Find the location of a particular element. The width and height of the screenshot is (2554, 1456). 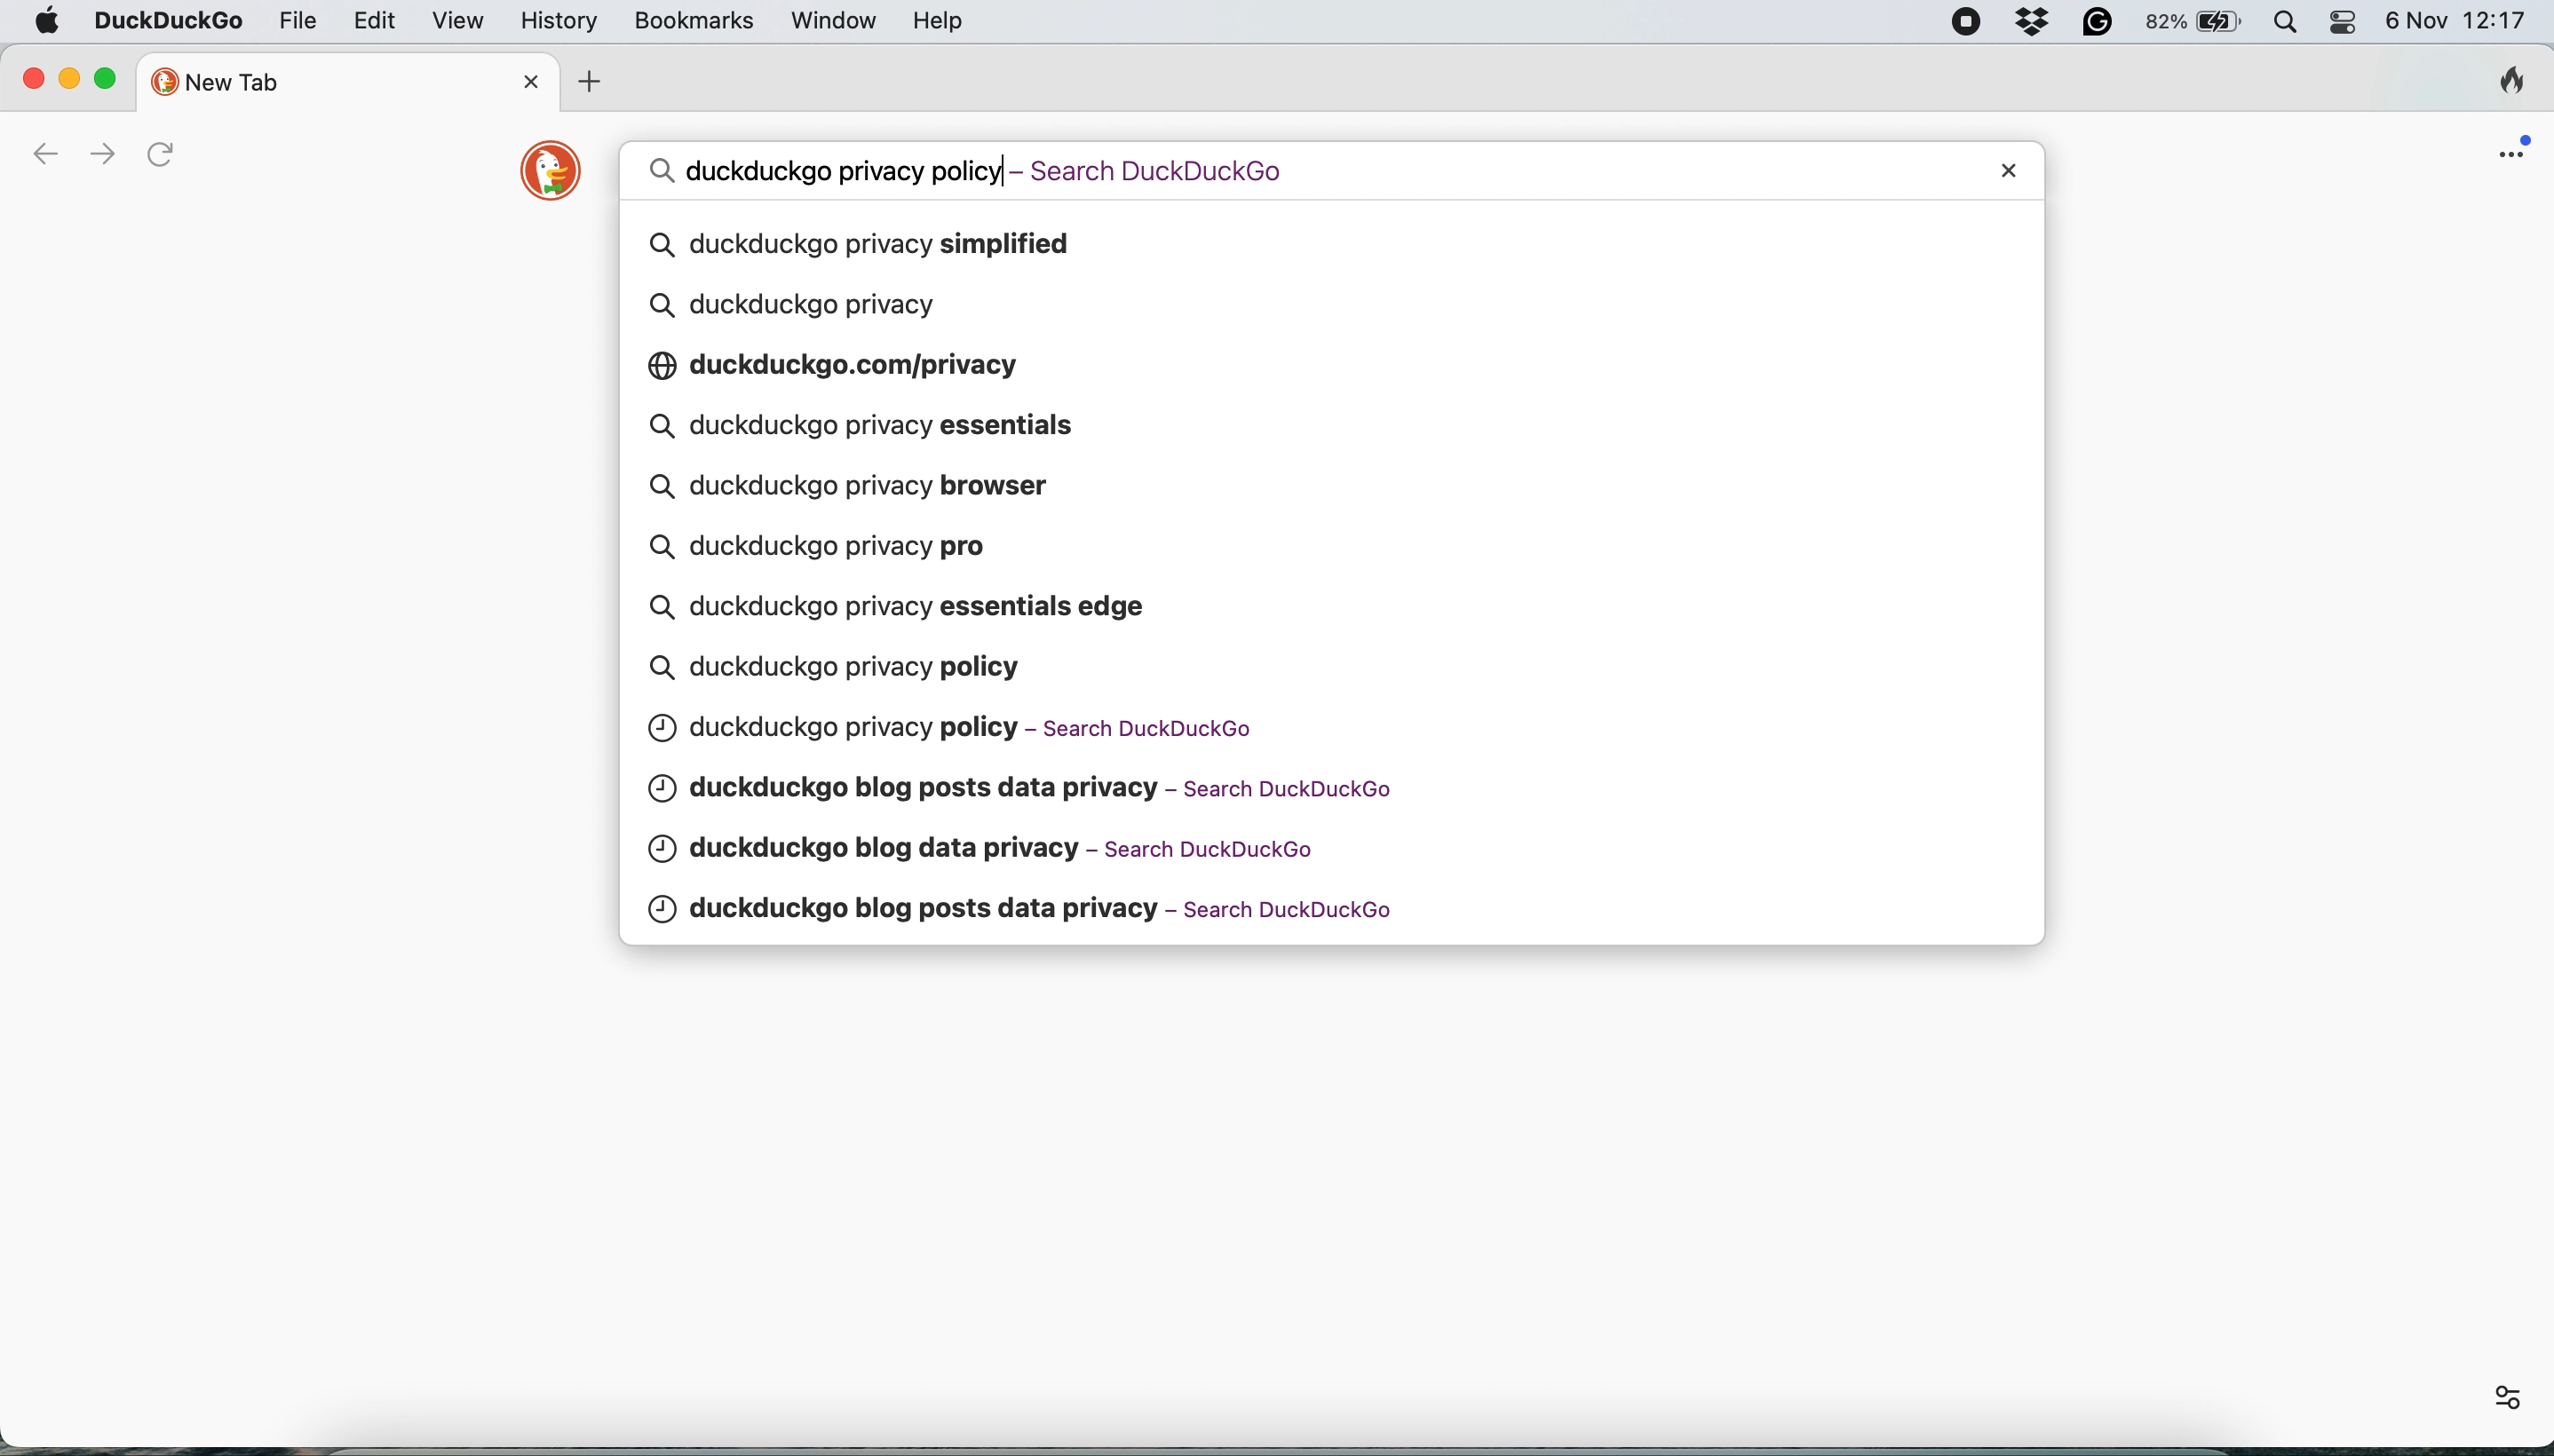

search query is located at coordinates (1258, 168).